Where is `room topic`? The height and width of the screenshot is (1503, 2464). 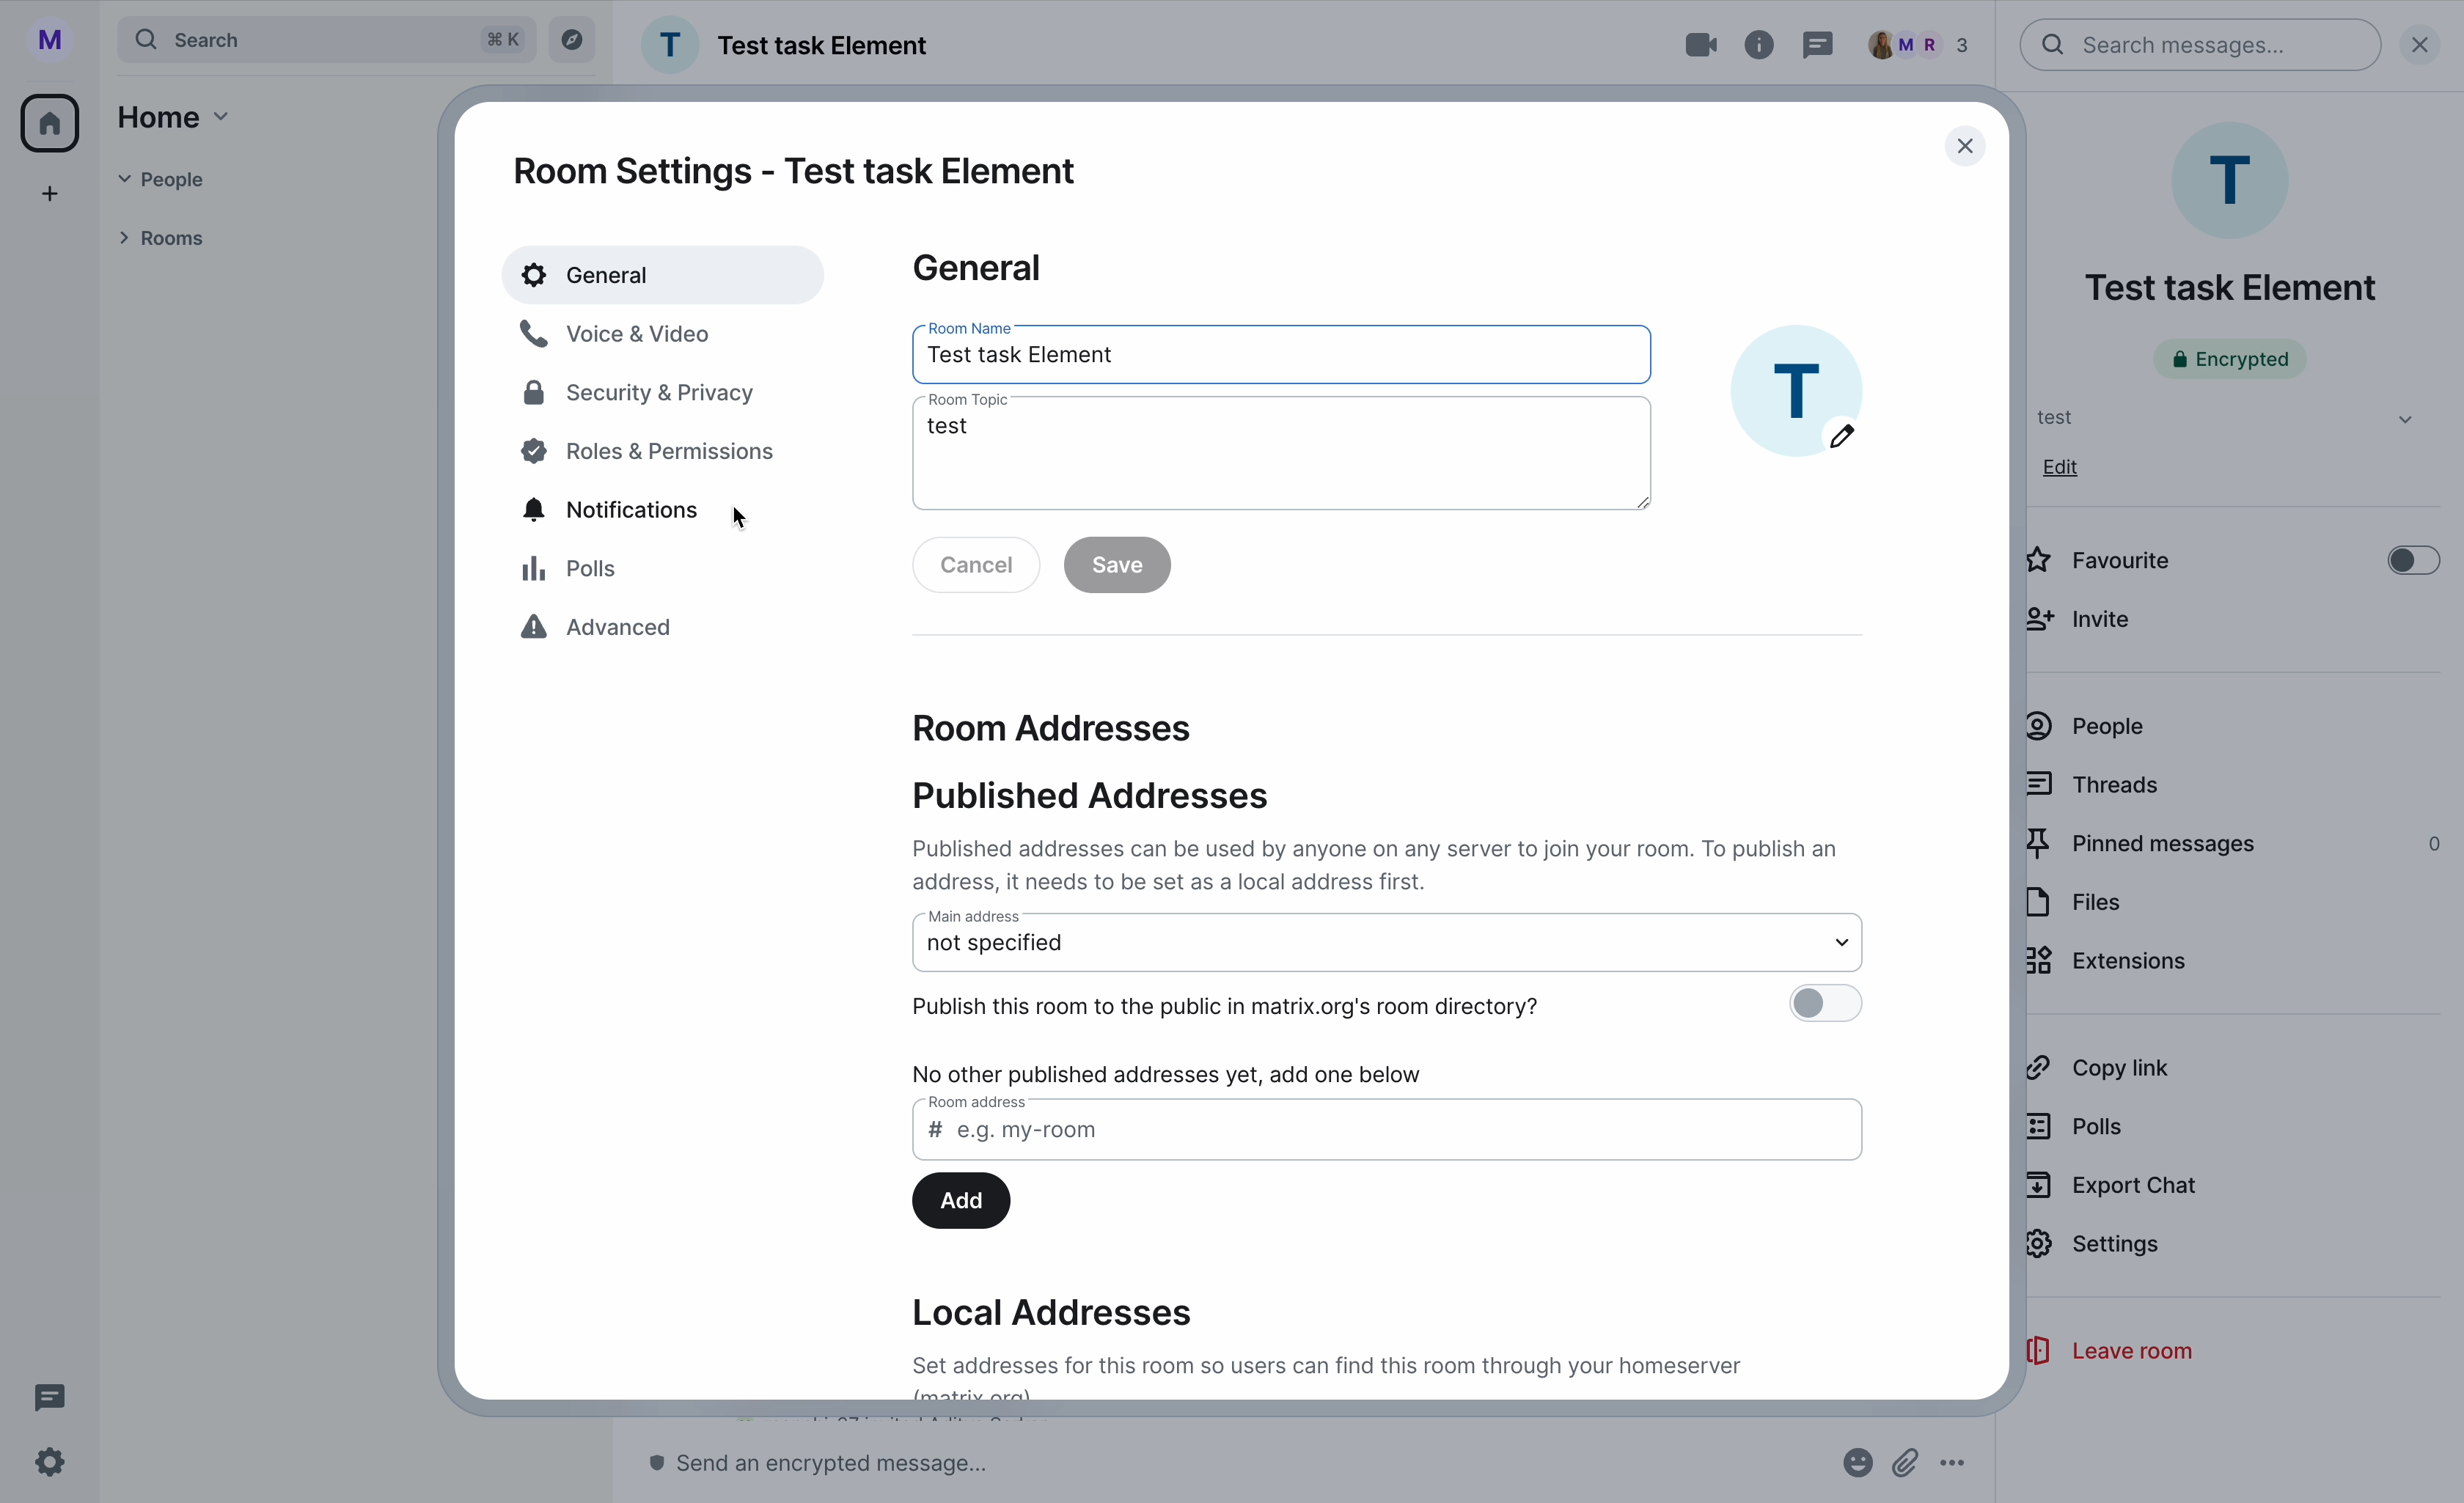 room topic is located at coordinates (1284, 452).